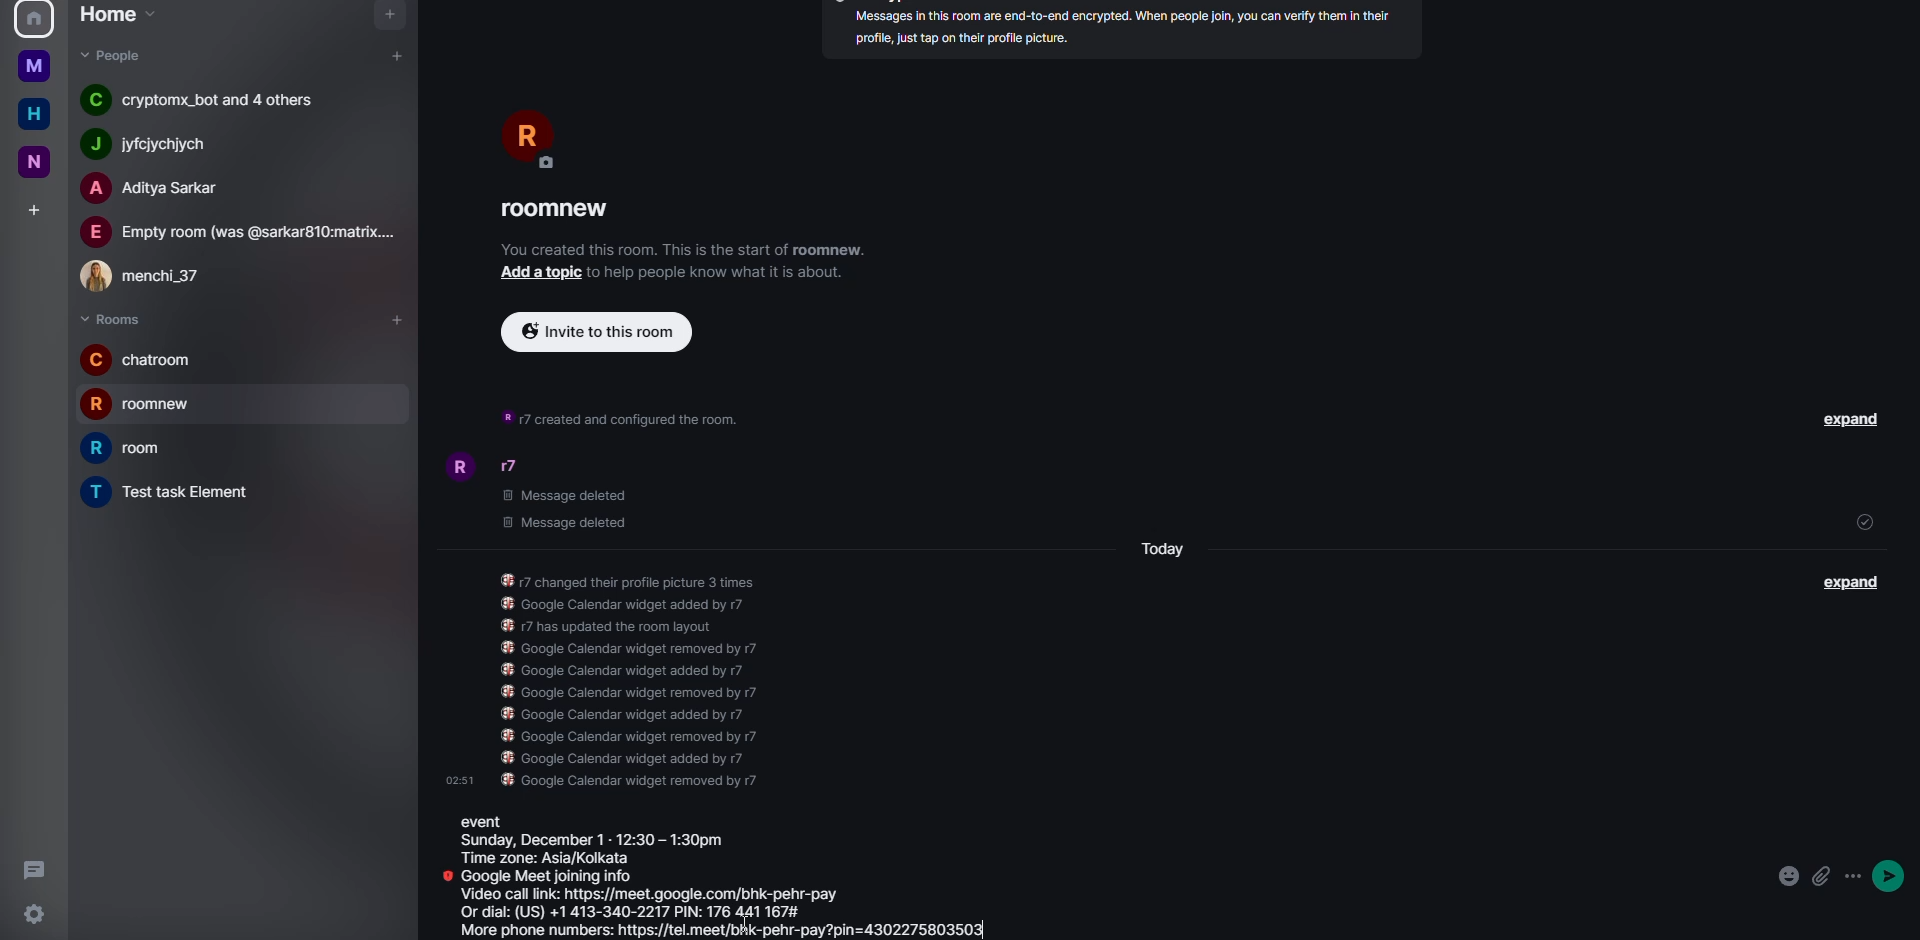  I want to click on rooms, so click(112, 318).